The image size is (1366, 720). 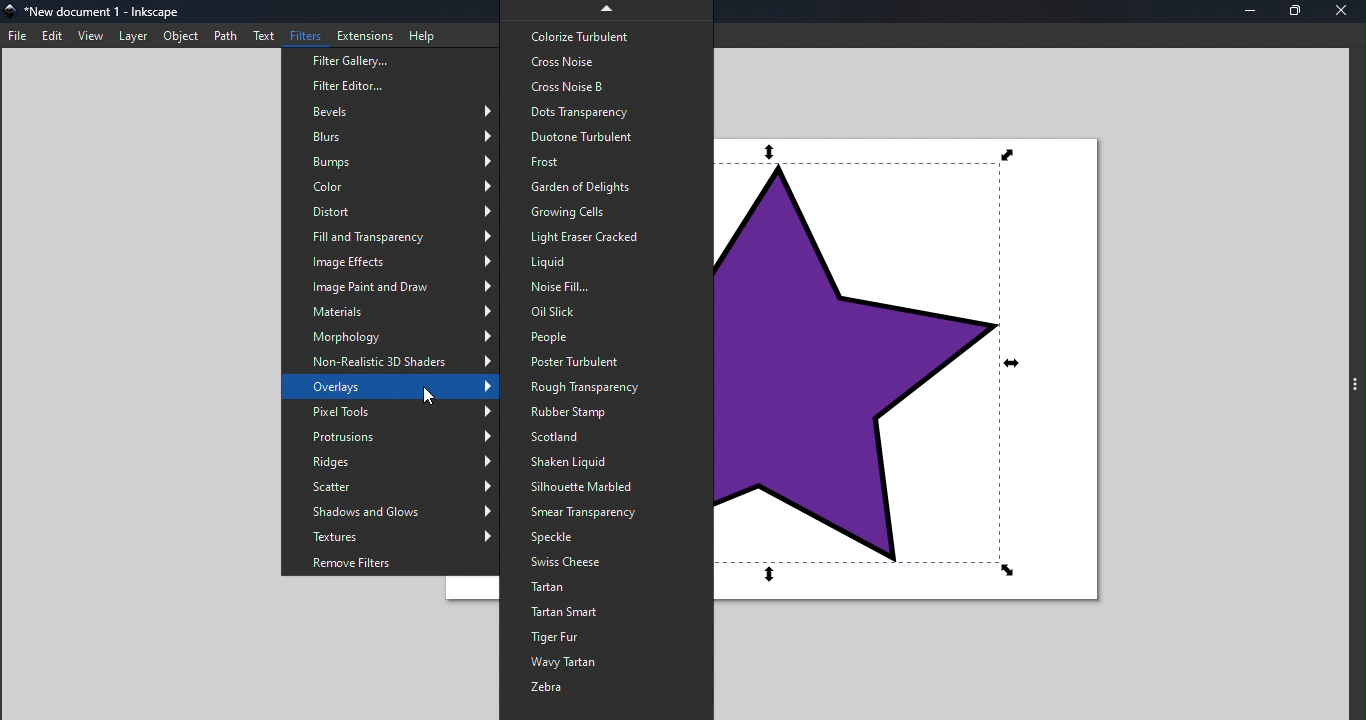 I want to click on File name, so click(x=101, y=14).